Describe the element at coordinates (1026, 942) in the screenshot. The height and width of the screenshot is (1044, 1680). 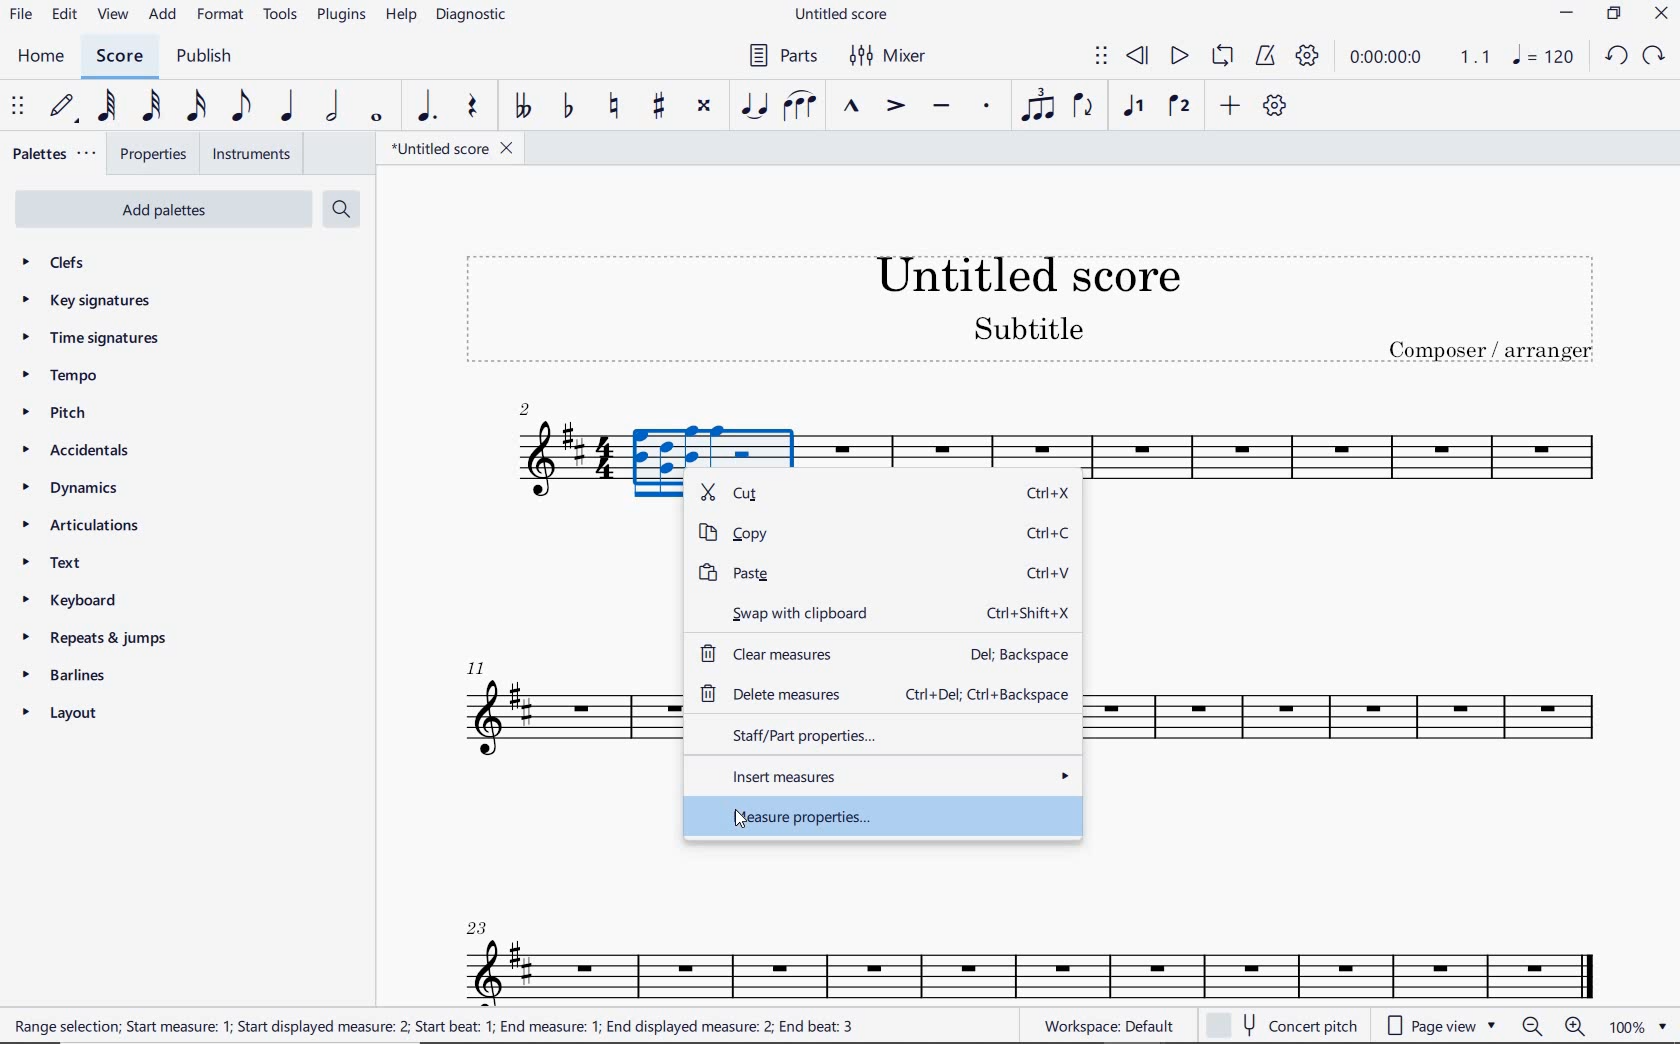
I see `INSTRUMENT: TENOR SAXOPHONE` at that location.